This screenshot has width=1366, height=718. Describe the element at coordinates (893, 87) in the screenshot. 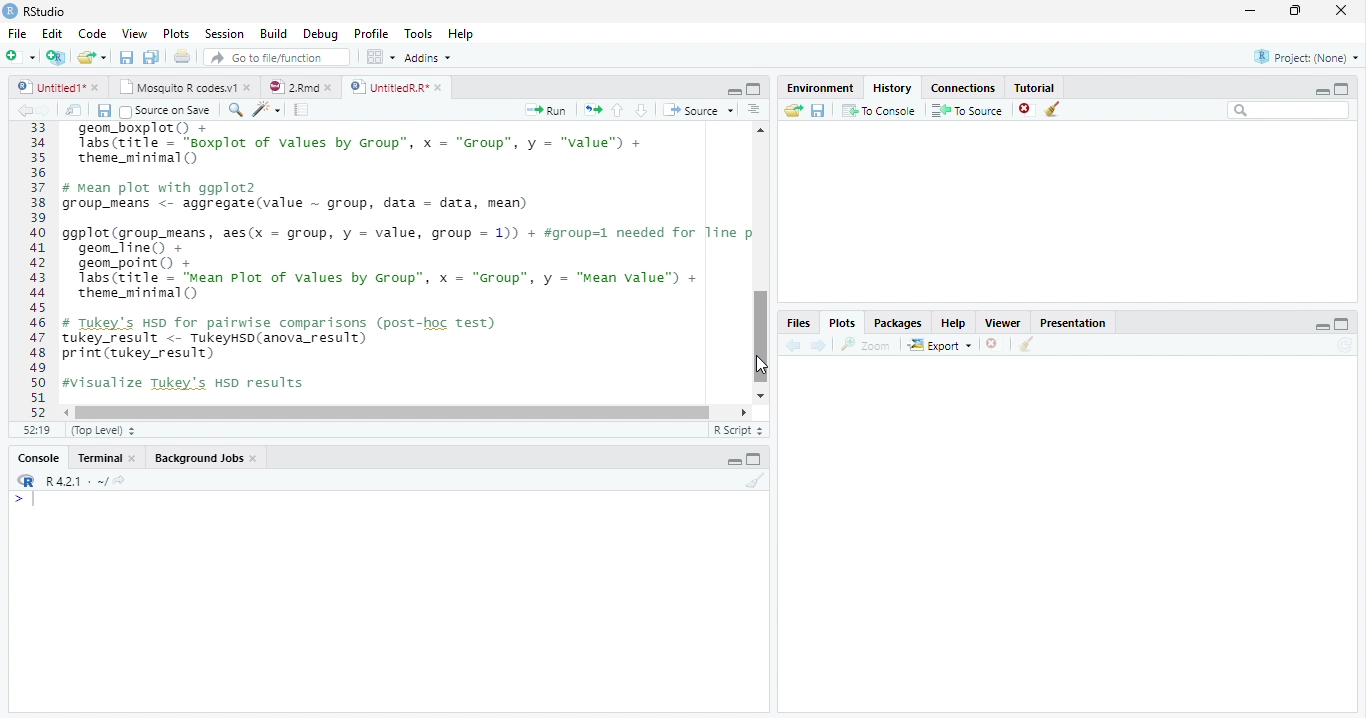

I see `History` at that location.